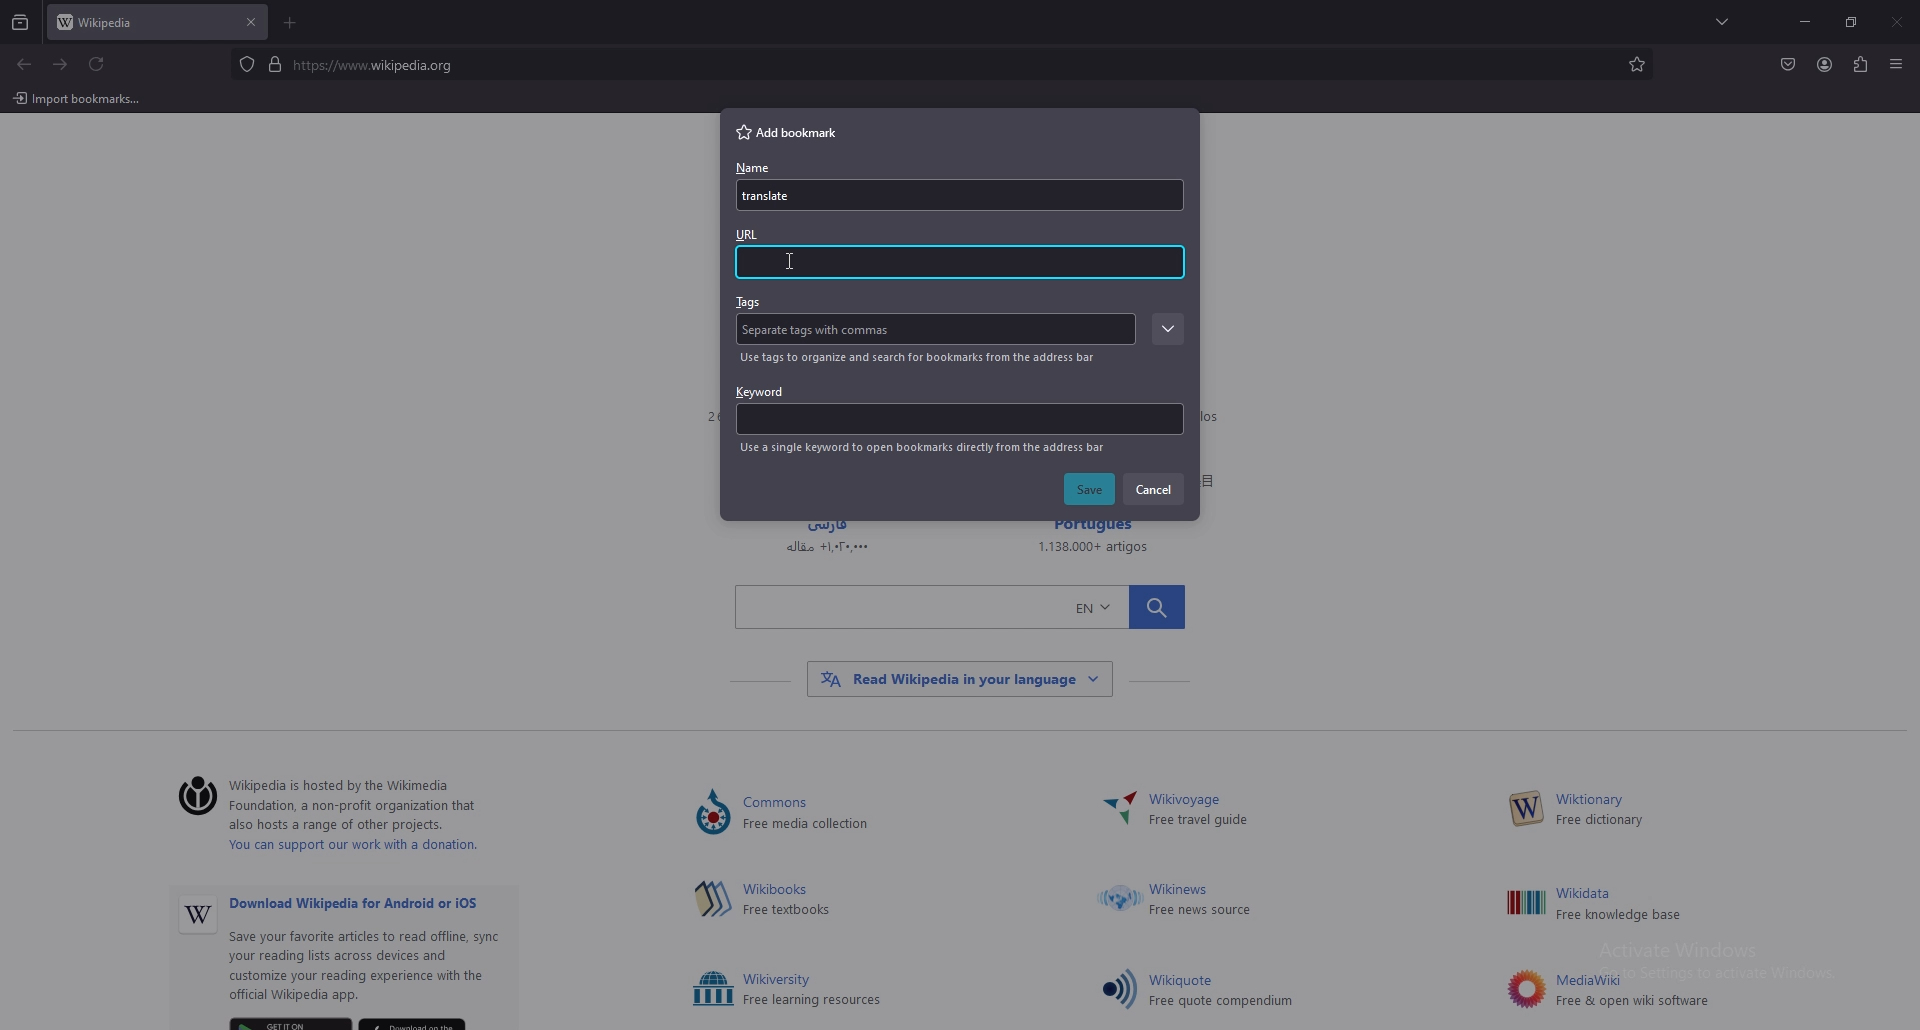 Image resolution: width=1920 pixels, height=1030 pixels. What do you see at coordinates (788, 262) in the screenshot?
I see `cursor` at bounding box center [788, 262].